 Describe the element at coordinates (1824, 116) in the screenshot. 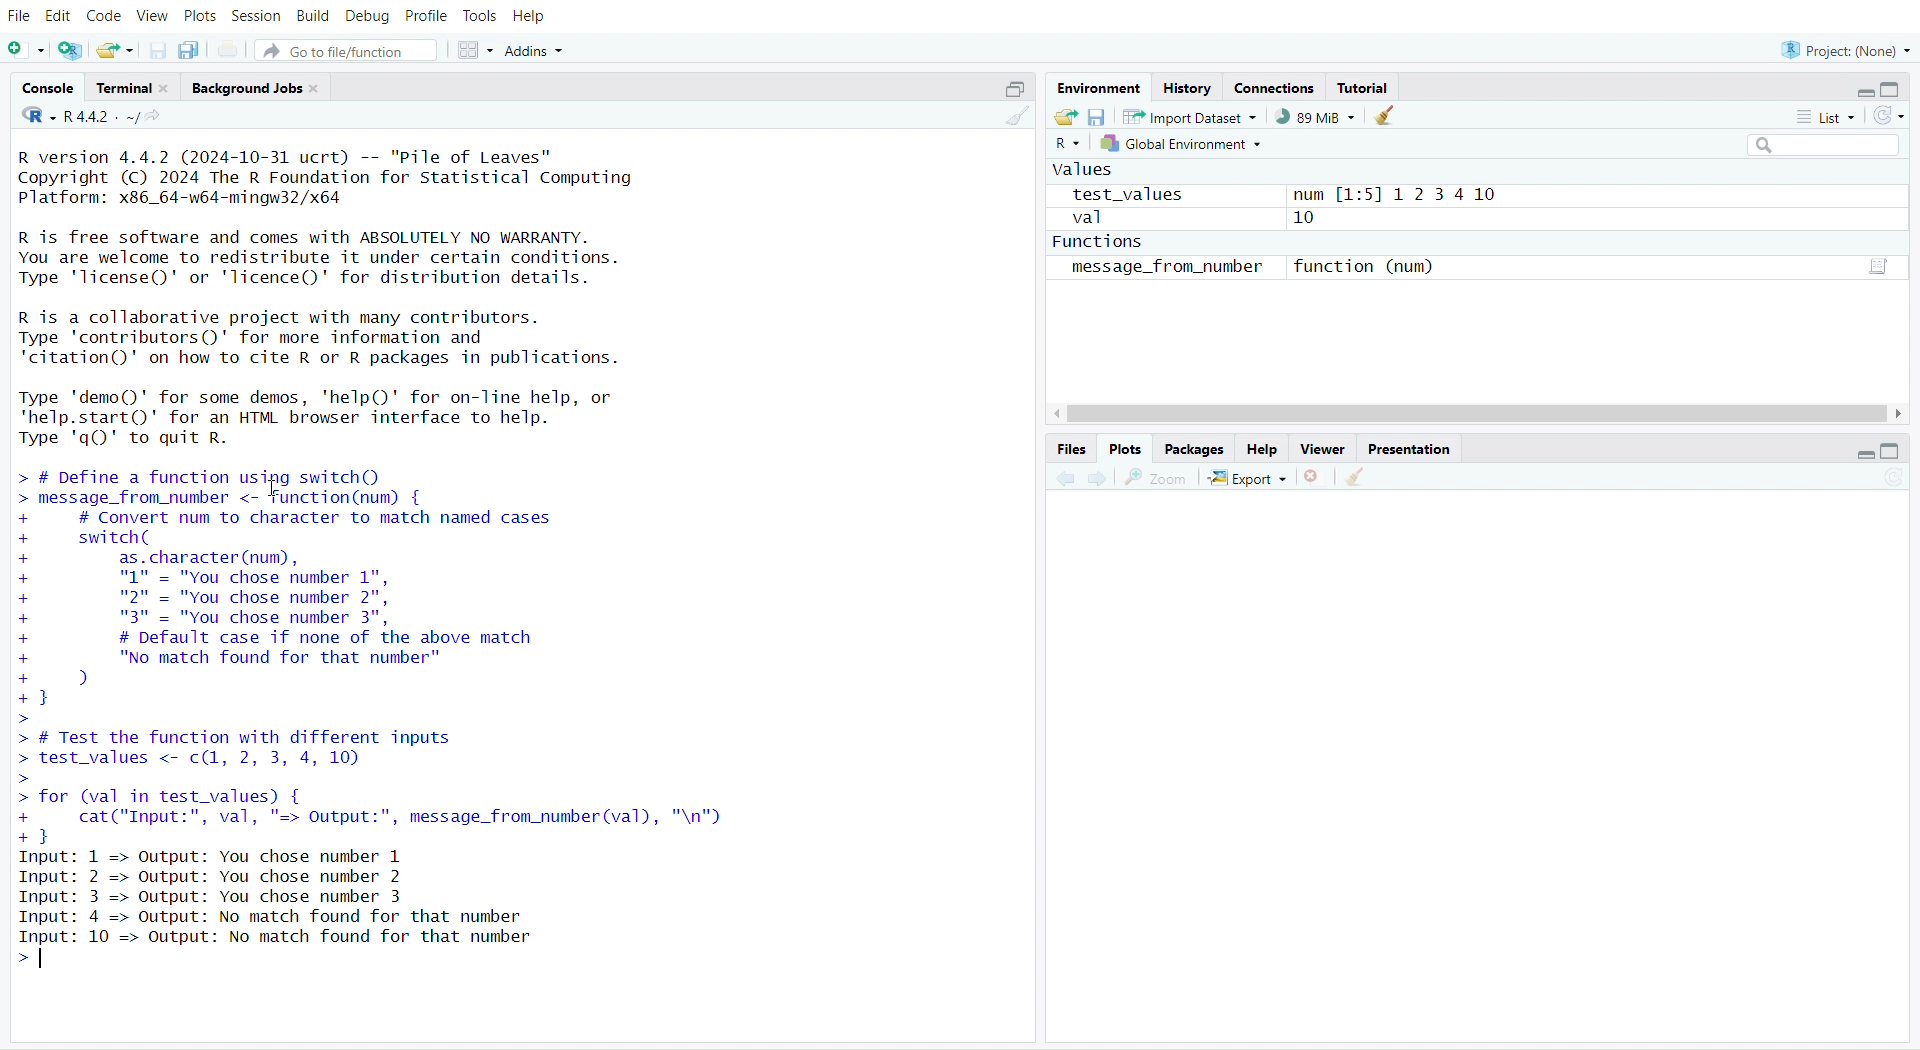

I see `List` at that location.